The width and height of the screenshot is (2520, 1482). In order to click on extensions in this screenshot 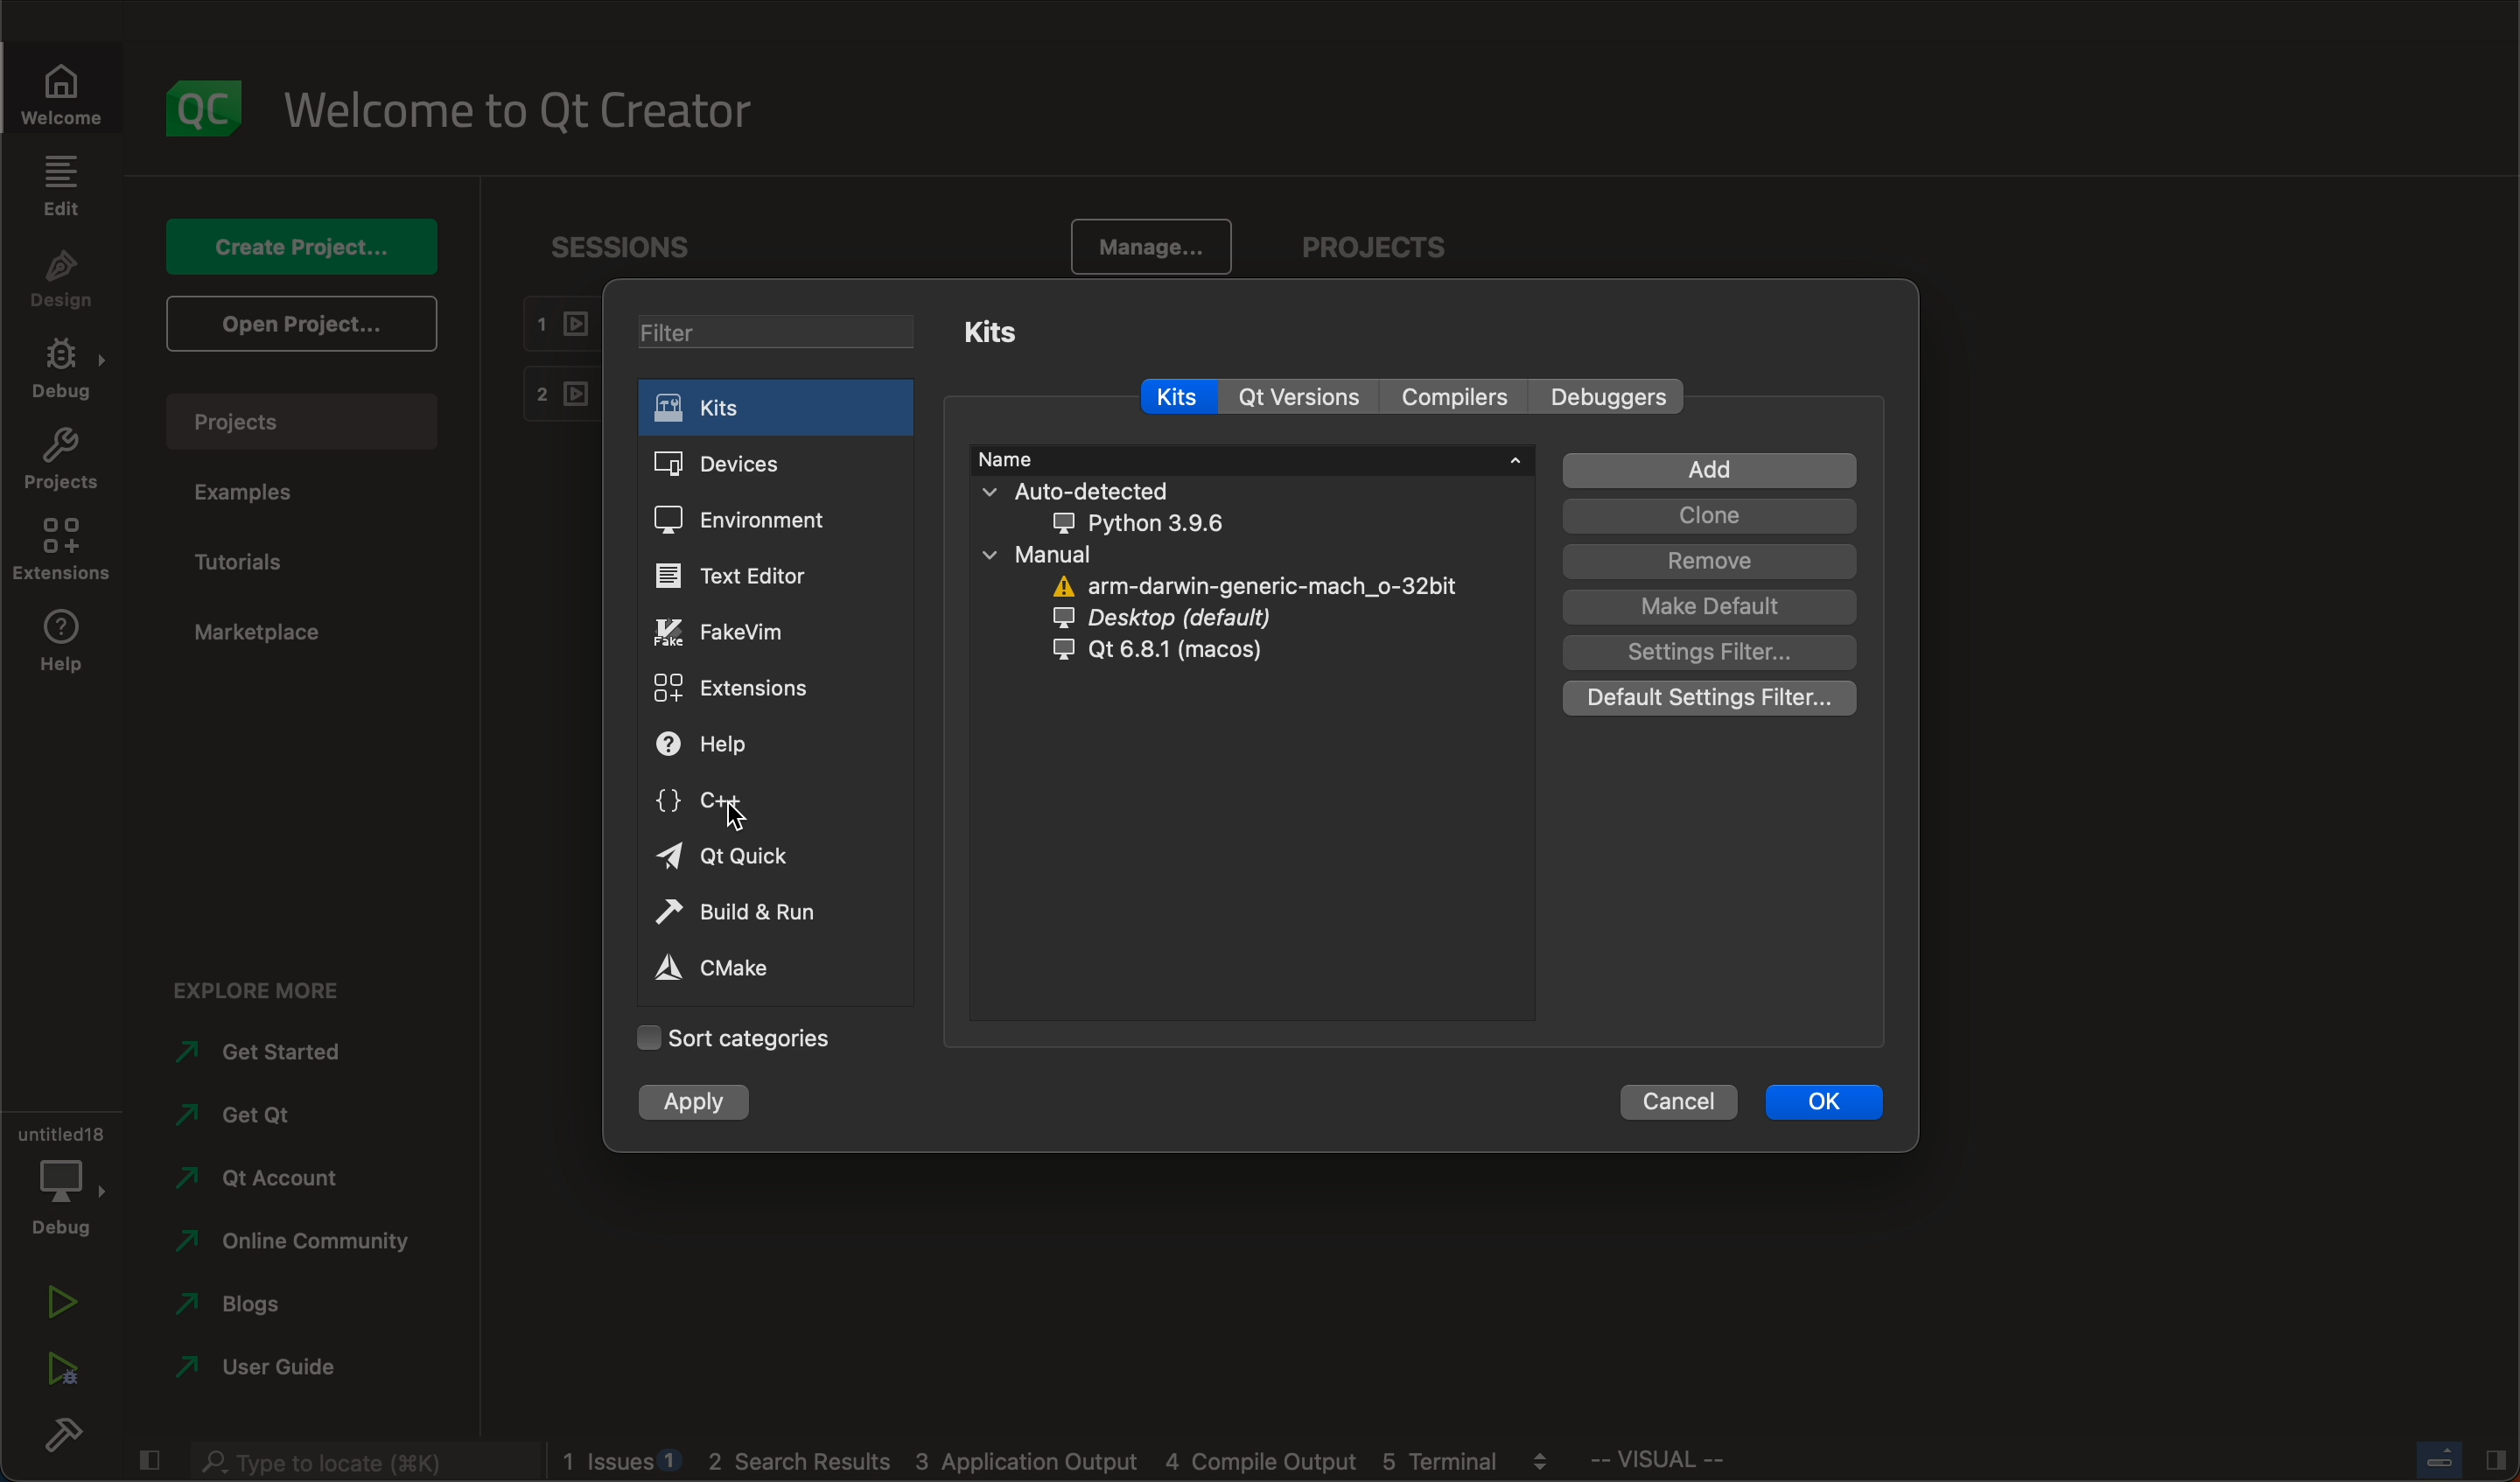, I will do `click(736, 686)`.